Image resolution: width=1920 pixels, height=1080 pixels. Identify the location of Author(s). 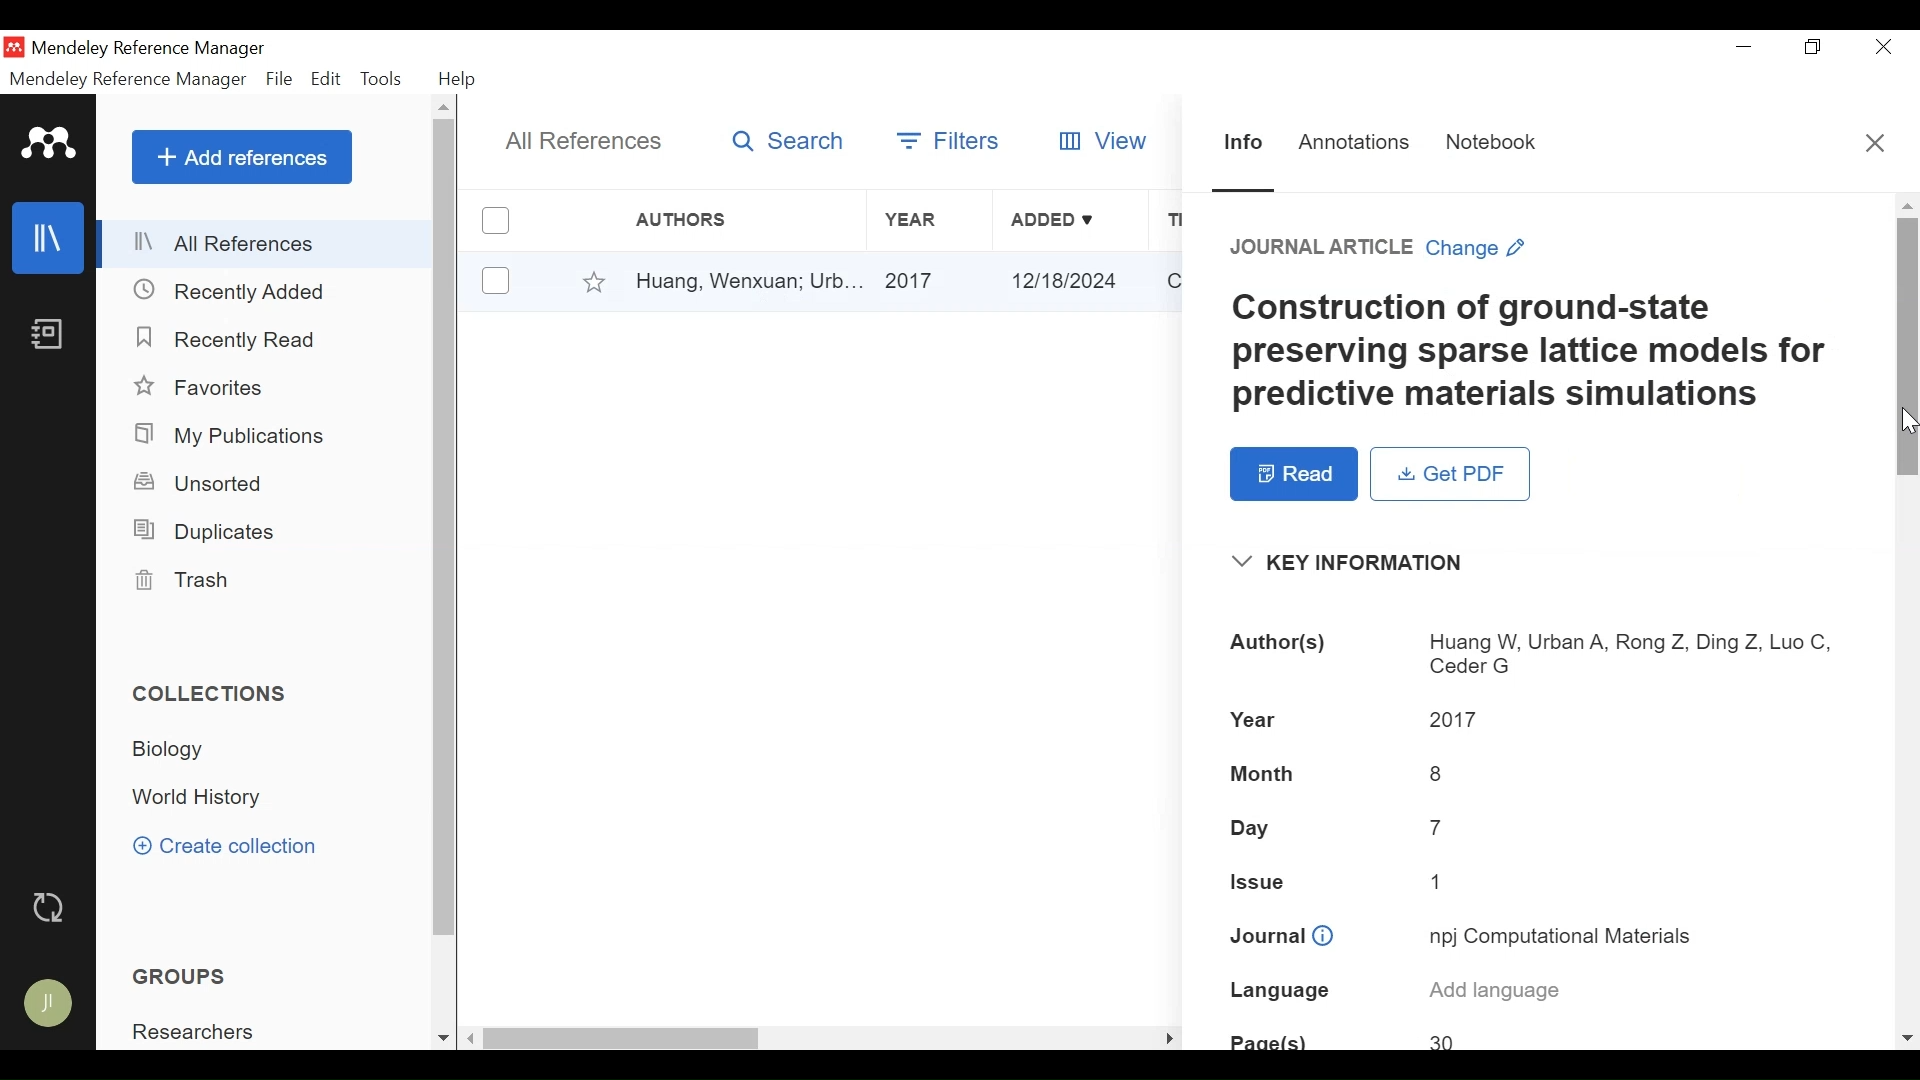
(1287, 643).